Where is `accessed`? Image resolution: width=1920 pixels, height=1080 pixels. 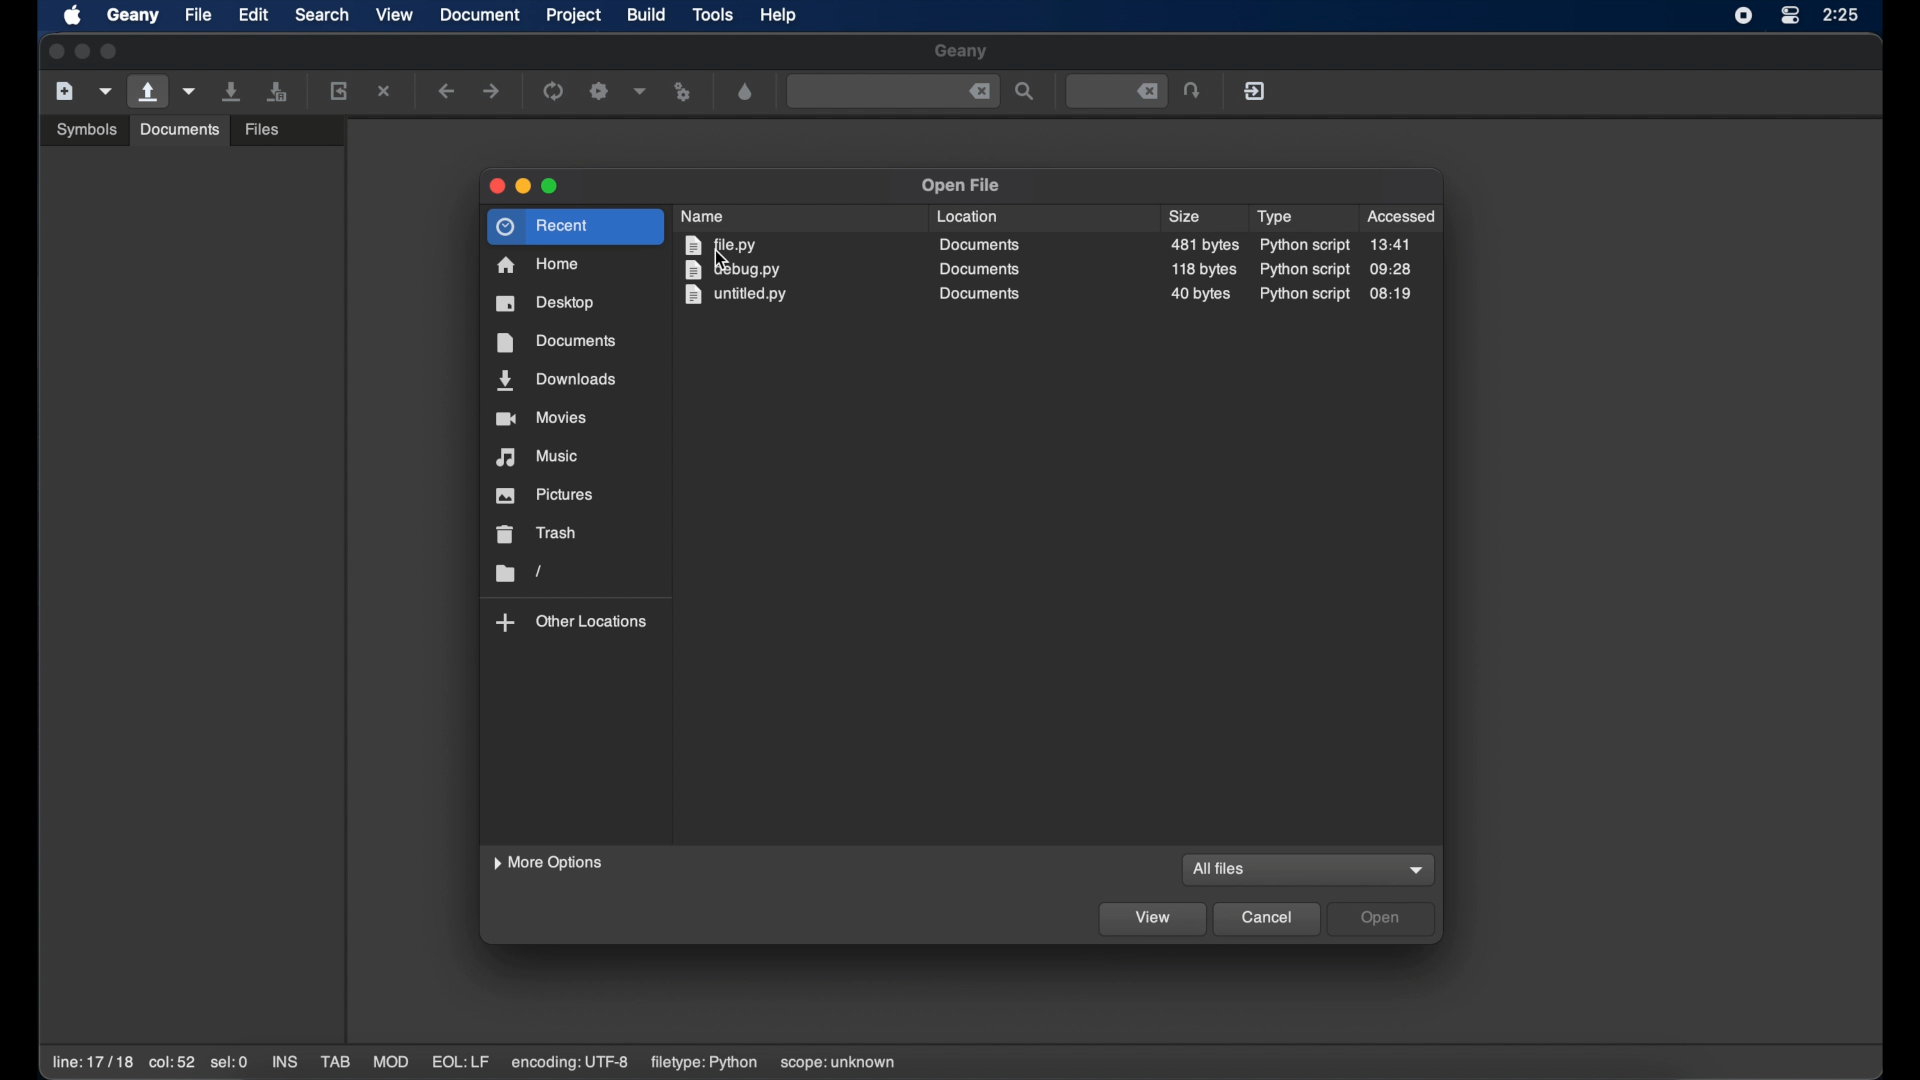 accessed is located at coordinates (1402, 217).